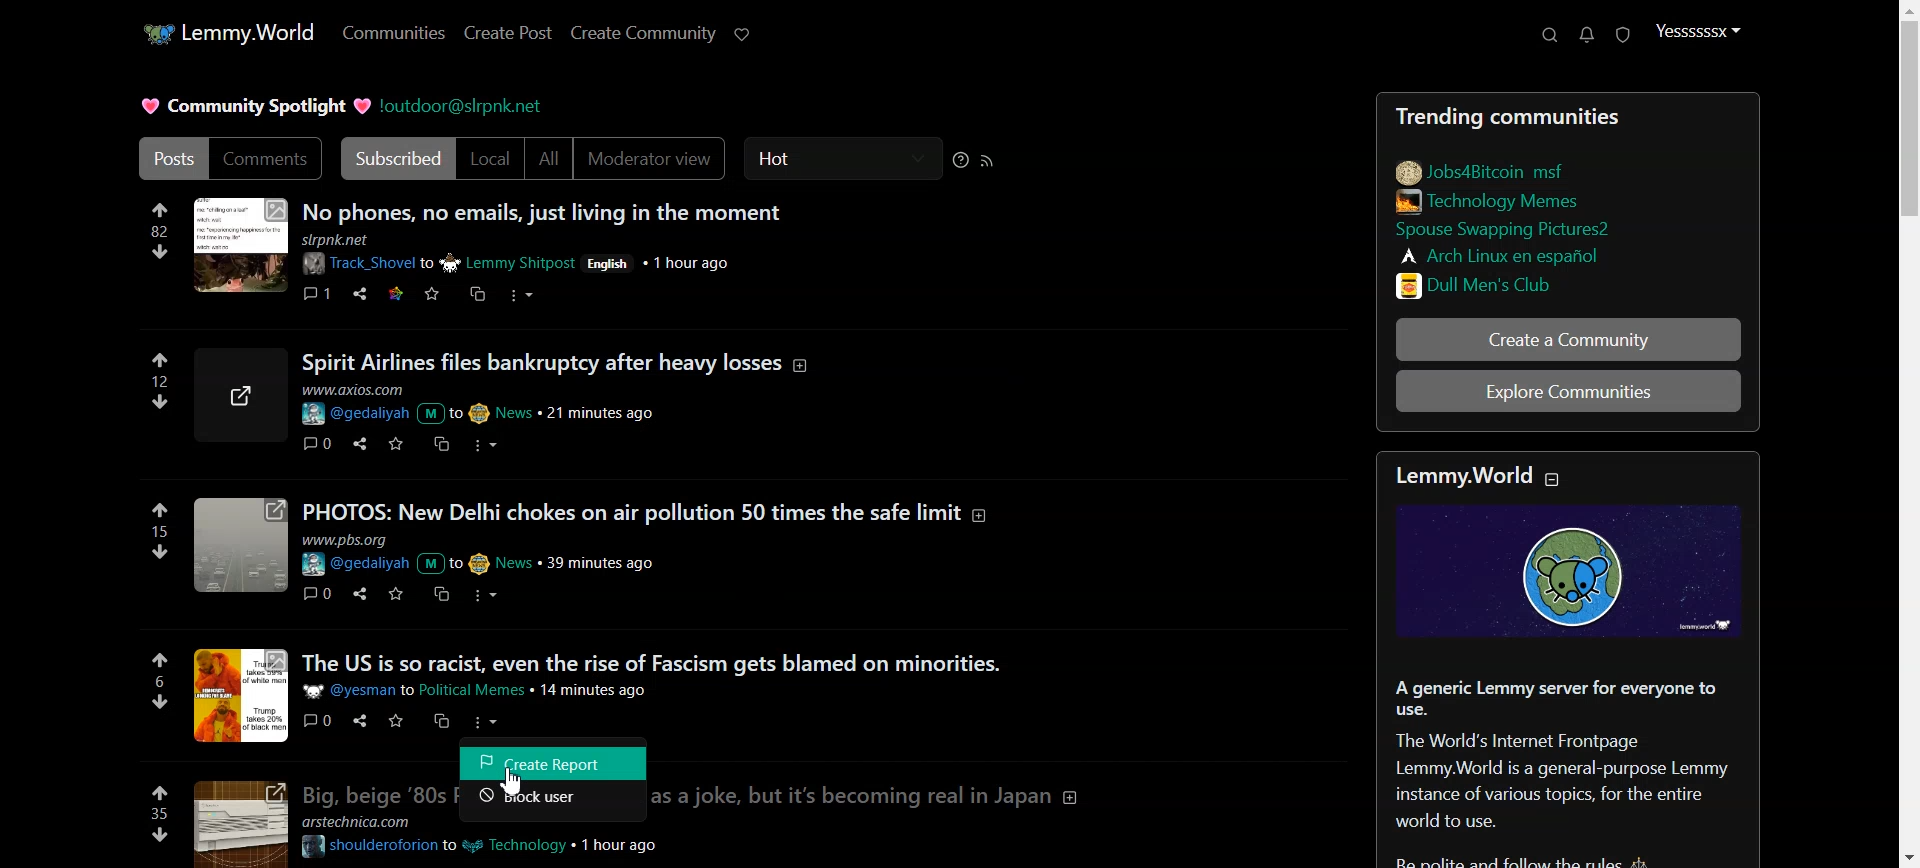 This screenshot has height=868, width=1920. Describe the element at coordinates (1505, 254) in the screenshot. I see `link` at that location.